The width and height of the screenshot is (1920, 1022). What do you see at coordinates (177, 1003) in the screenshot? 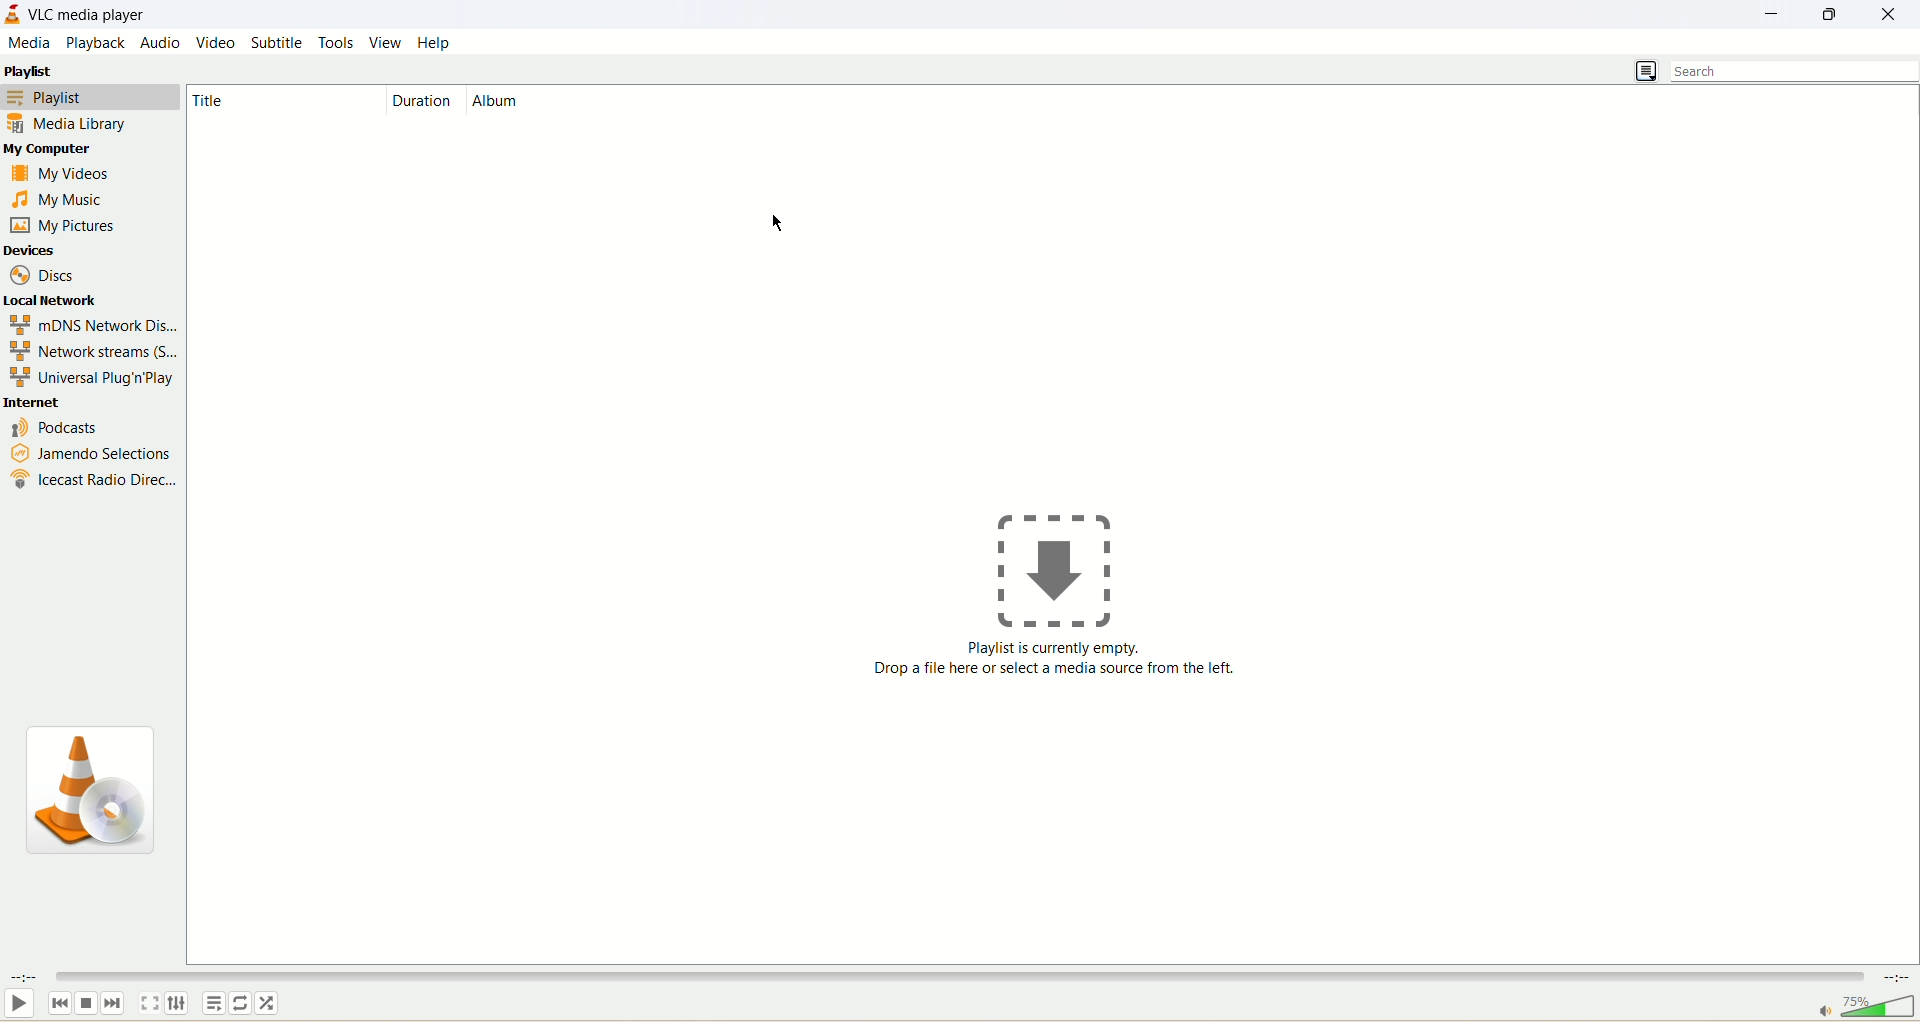
I see `audio/subtitle track` at bounding box center [177, 1003].